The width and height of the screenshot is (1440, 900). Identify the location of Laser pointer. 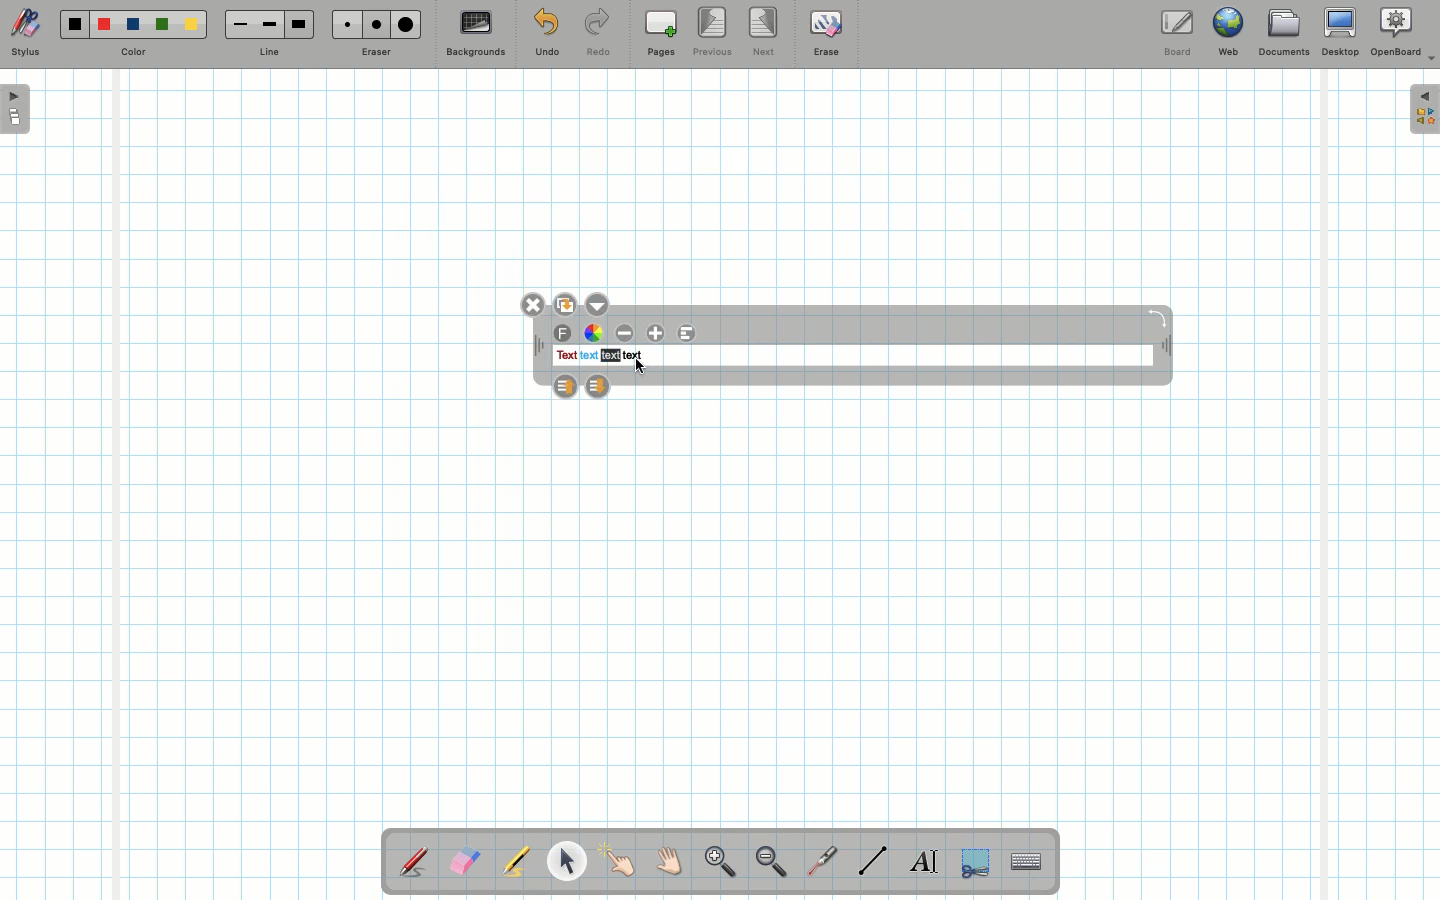
(818, 862).